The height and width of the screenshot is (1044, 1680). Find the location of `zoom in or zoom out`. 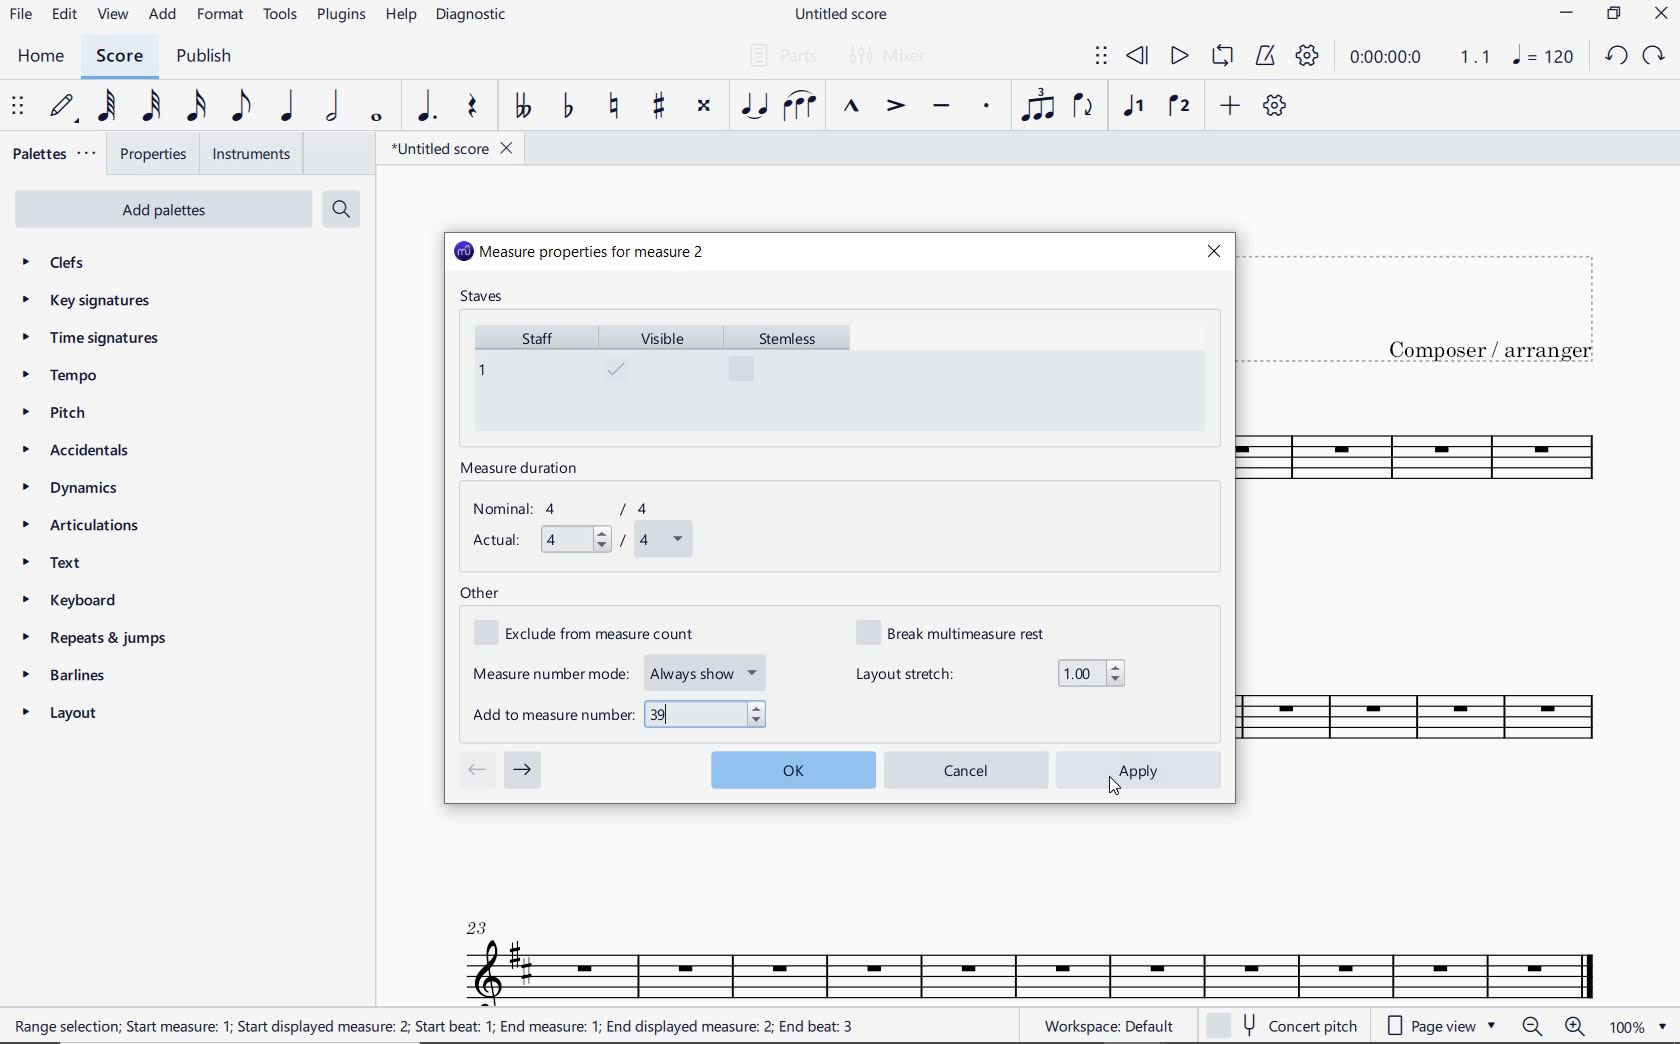

zoom in or zoom out is located at coordinates (1556, 1028).